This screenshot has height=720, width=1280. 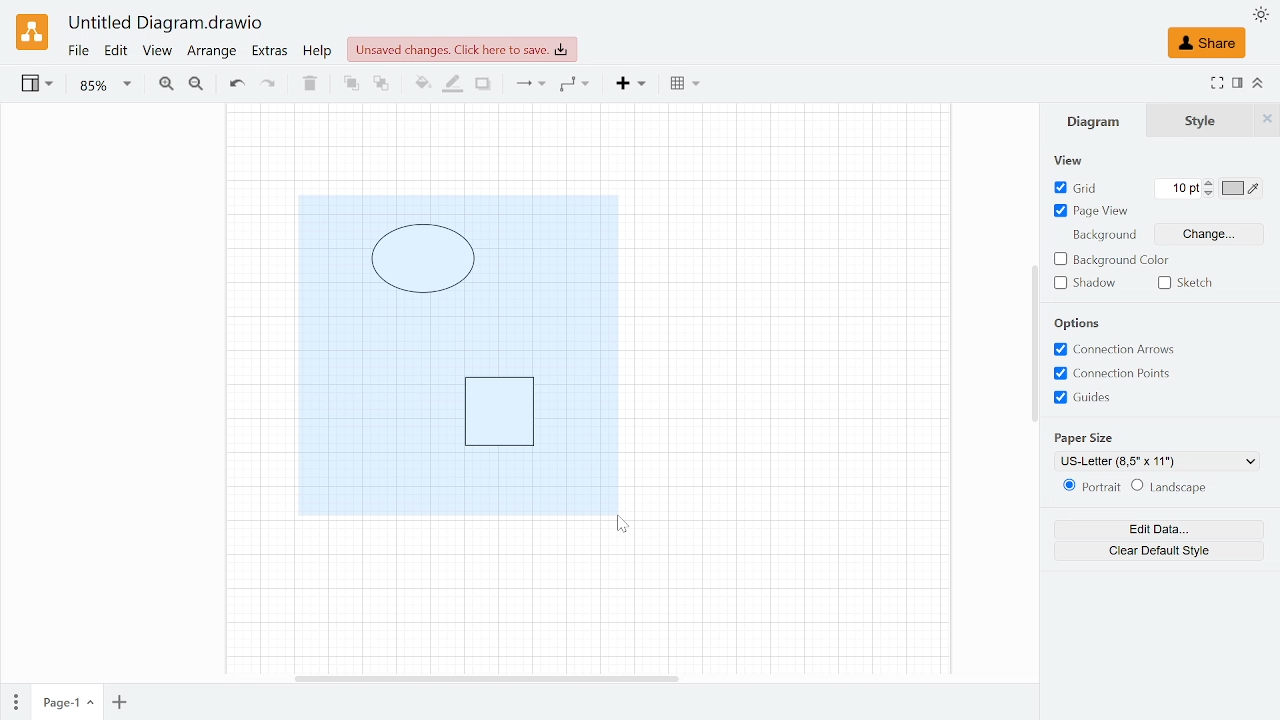 What do you see at coordinates (1193, 282) in the screenshot?
I see `Sketch` at bounding box center [1193, 282].